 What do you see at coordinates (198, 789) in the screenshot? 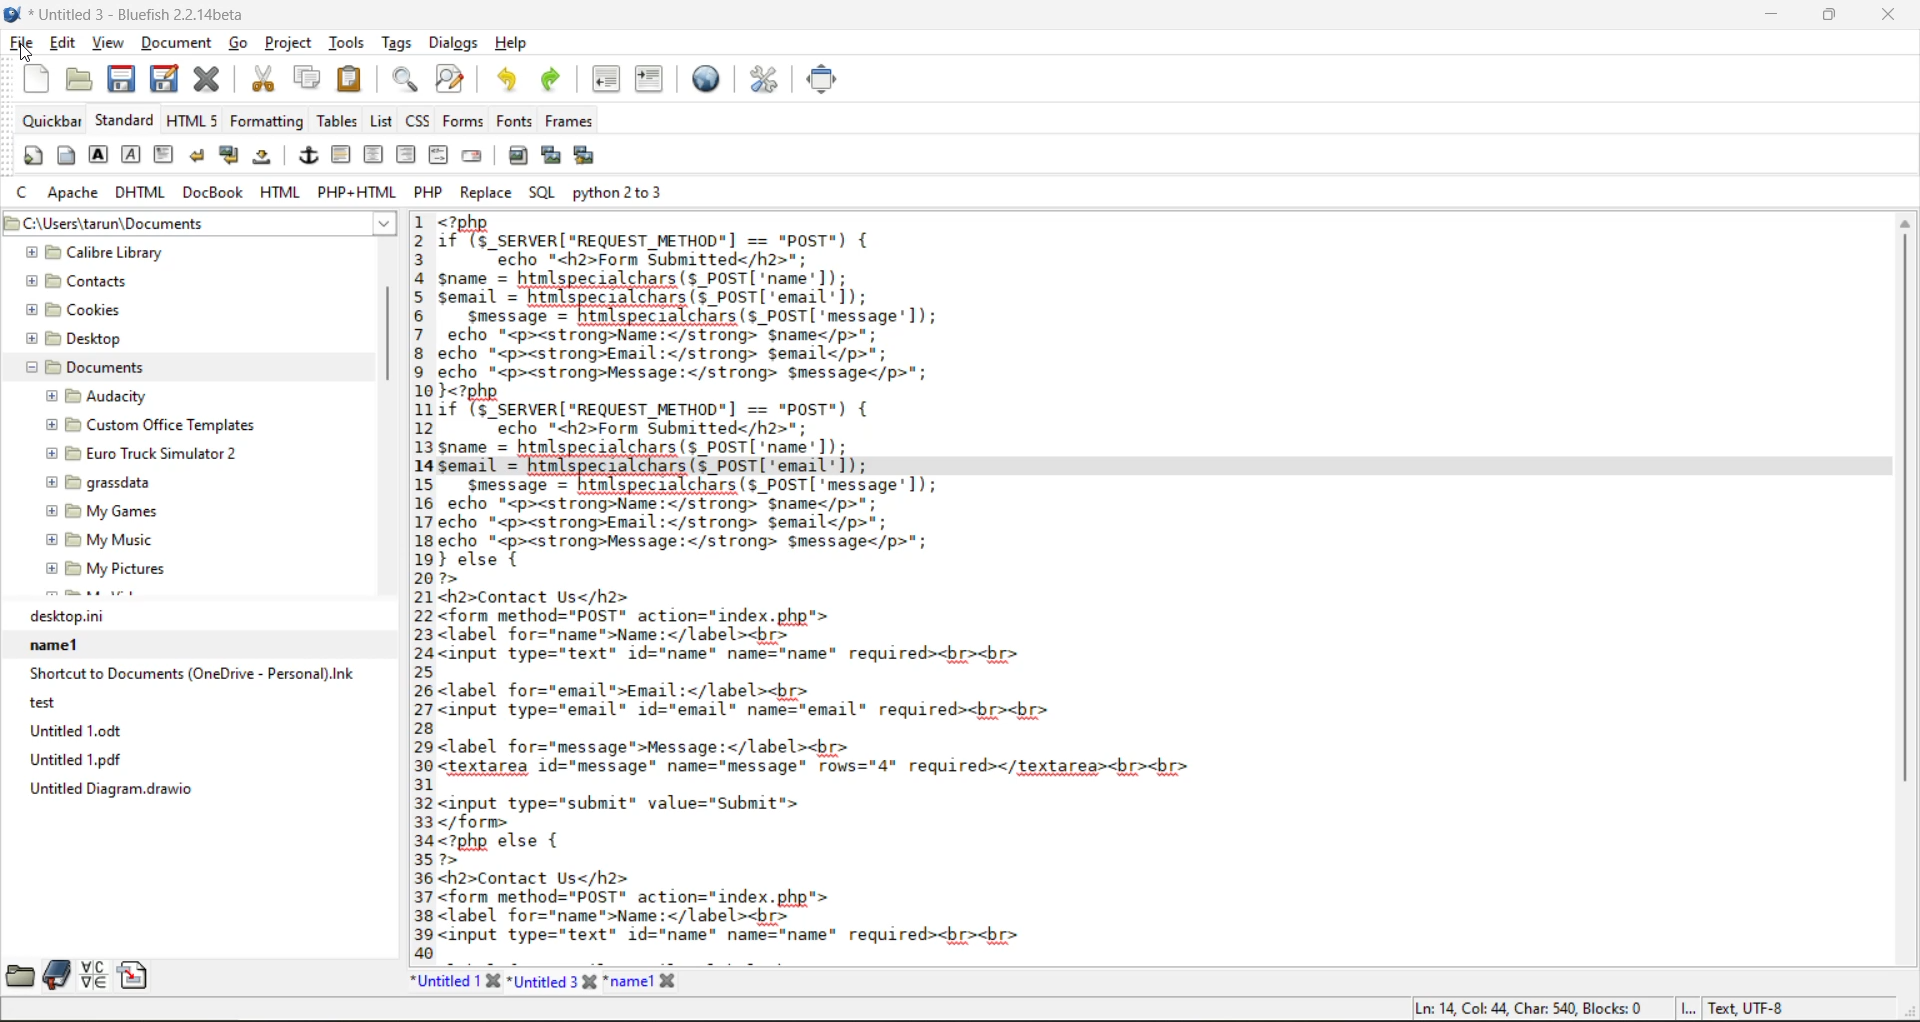
I see `untitle diagram.drawio` at bounding box center [198, 789].